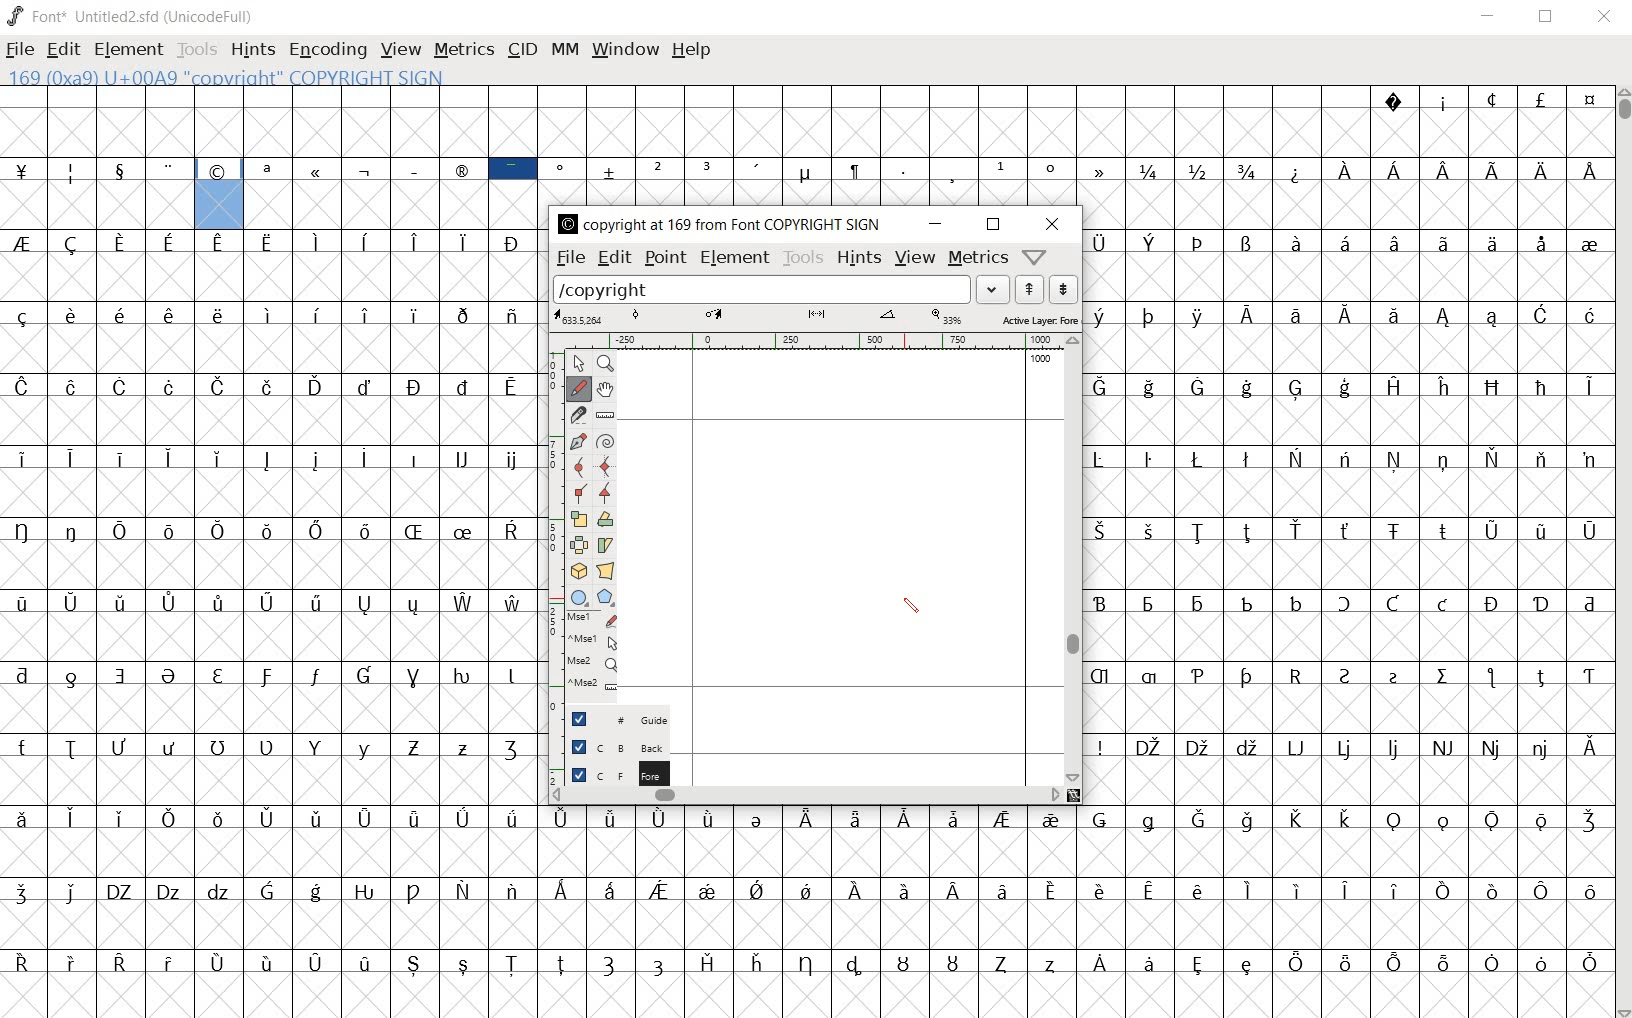  What do you see at coordinates (606, 521) in the screenshot?
I see `Rotate the selection` at bounding box center [606, 521].